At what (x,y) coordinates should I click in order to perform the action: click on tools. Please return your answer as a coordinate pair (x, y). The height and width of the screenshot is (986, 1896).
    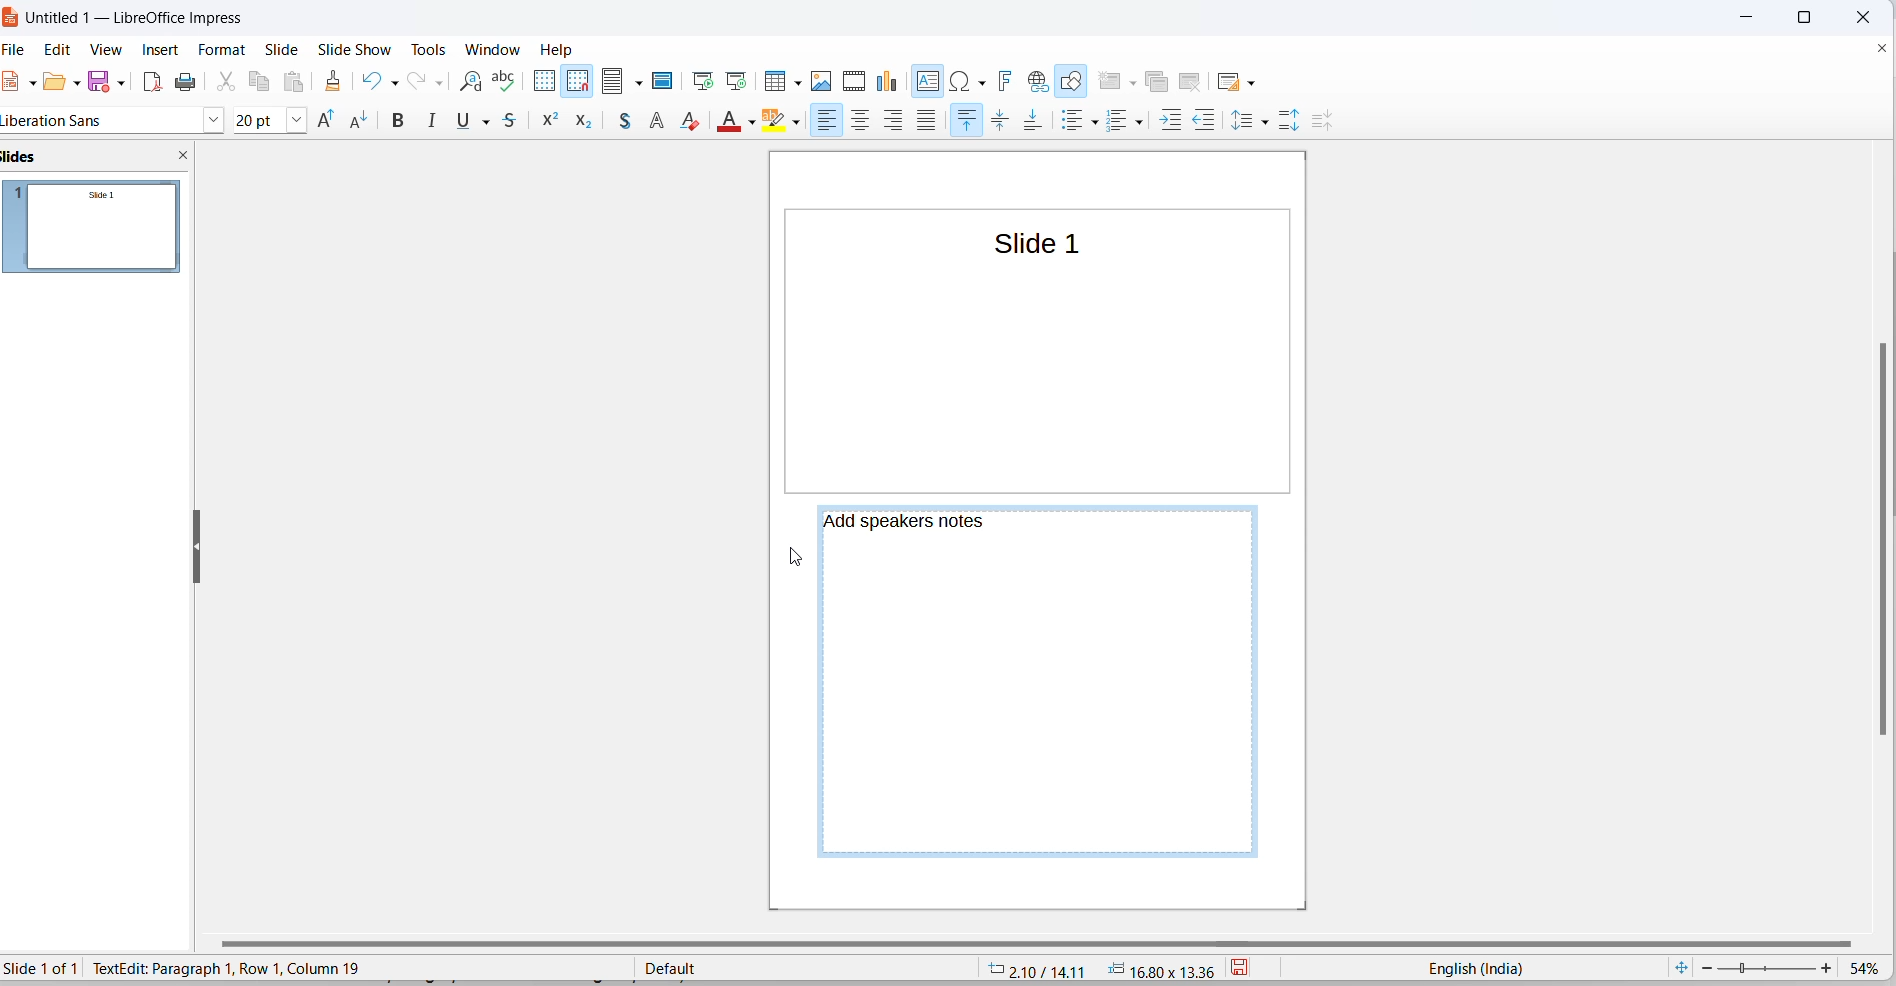
    Looking at the image, I should click on (431, 49).